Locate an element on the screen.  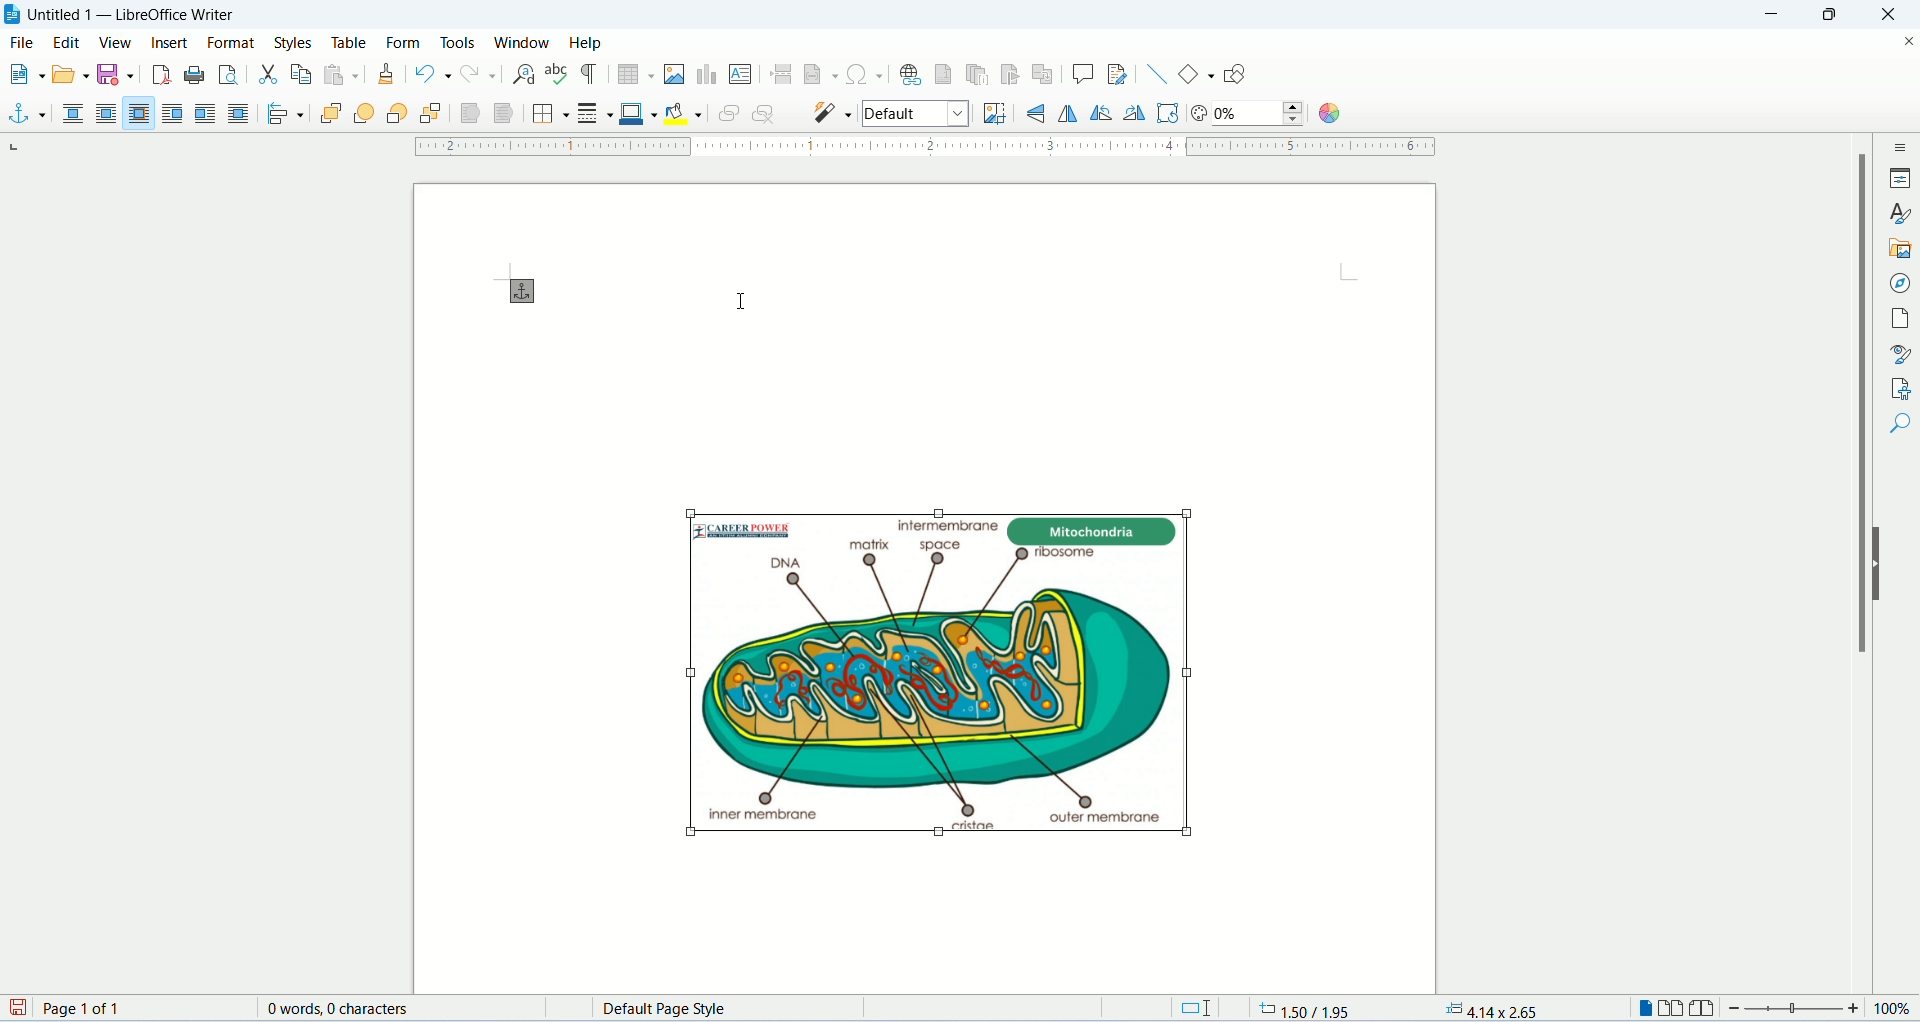
edit is located at coordinates (68, 41).